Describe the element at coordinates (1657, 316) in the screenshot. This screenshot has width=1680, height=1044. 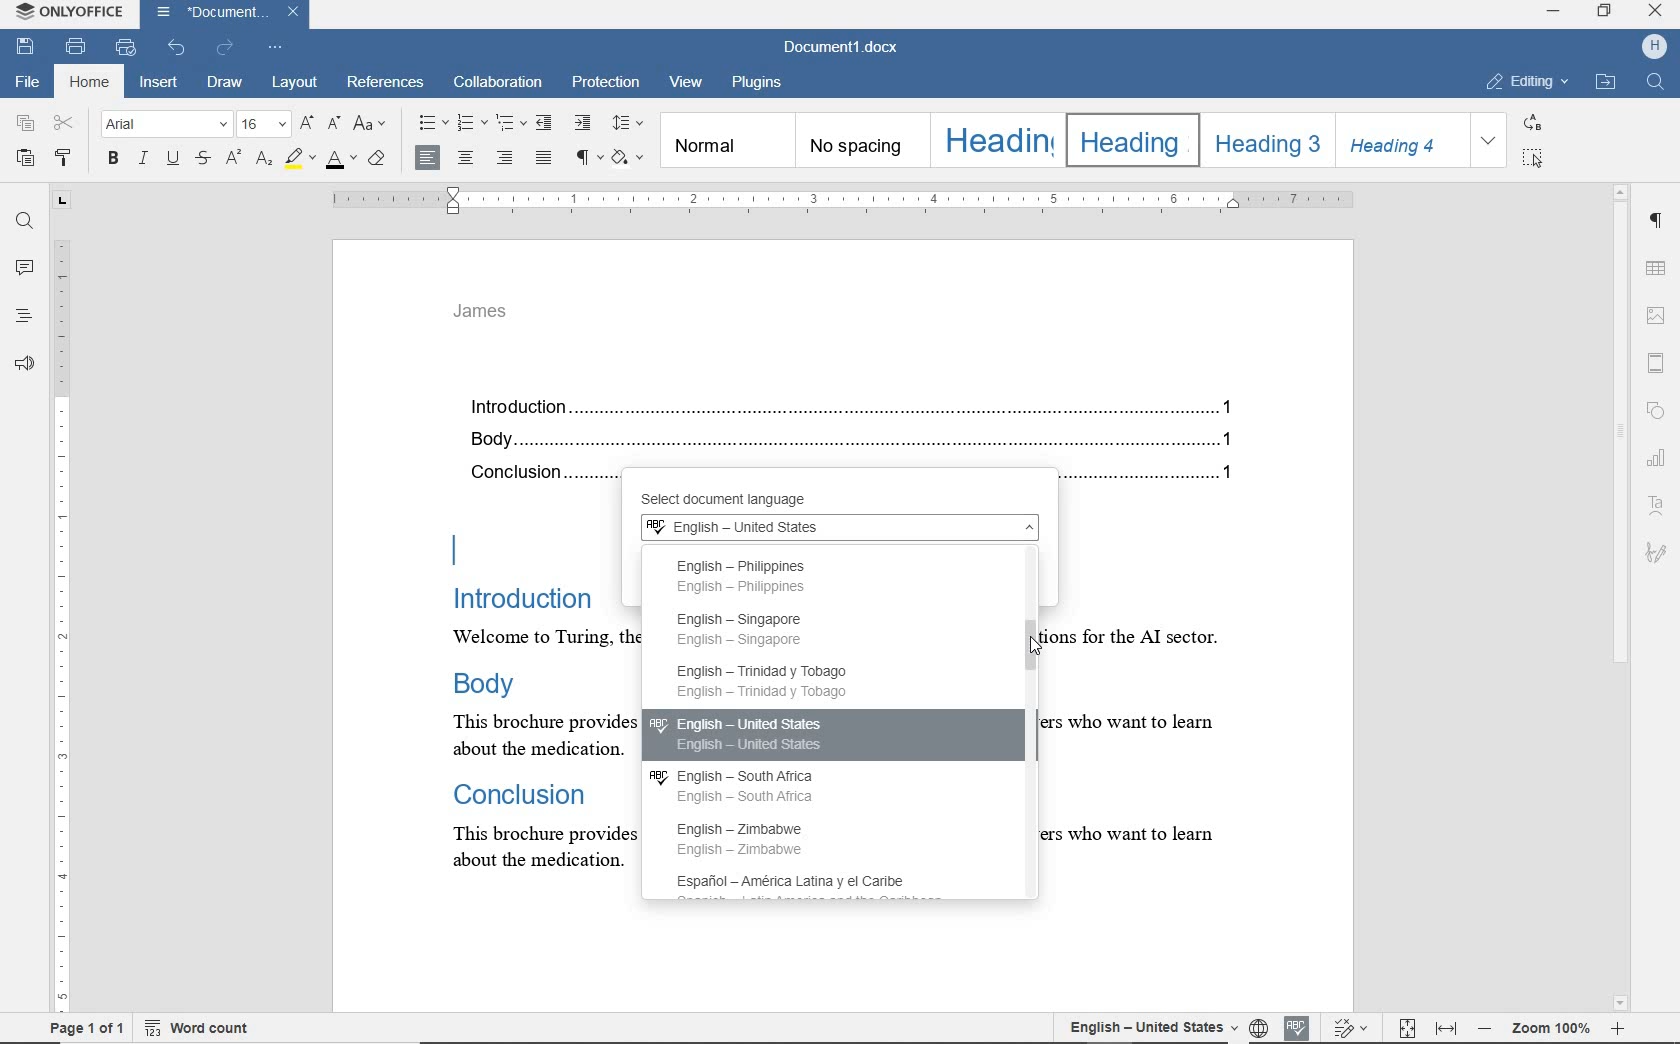
I see `insert image` at that location.